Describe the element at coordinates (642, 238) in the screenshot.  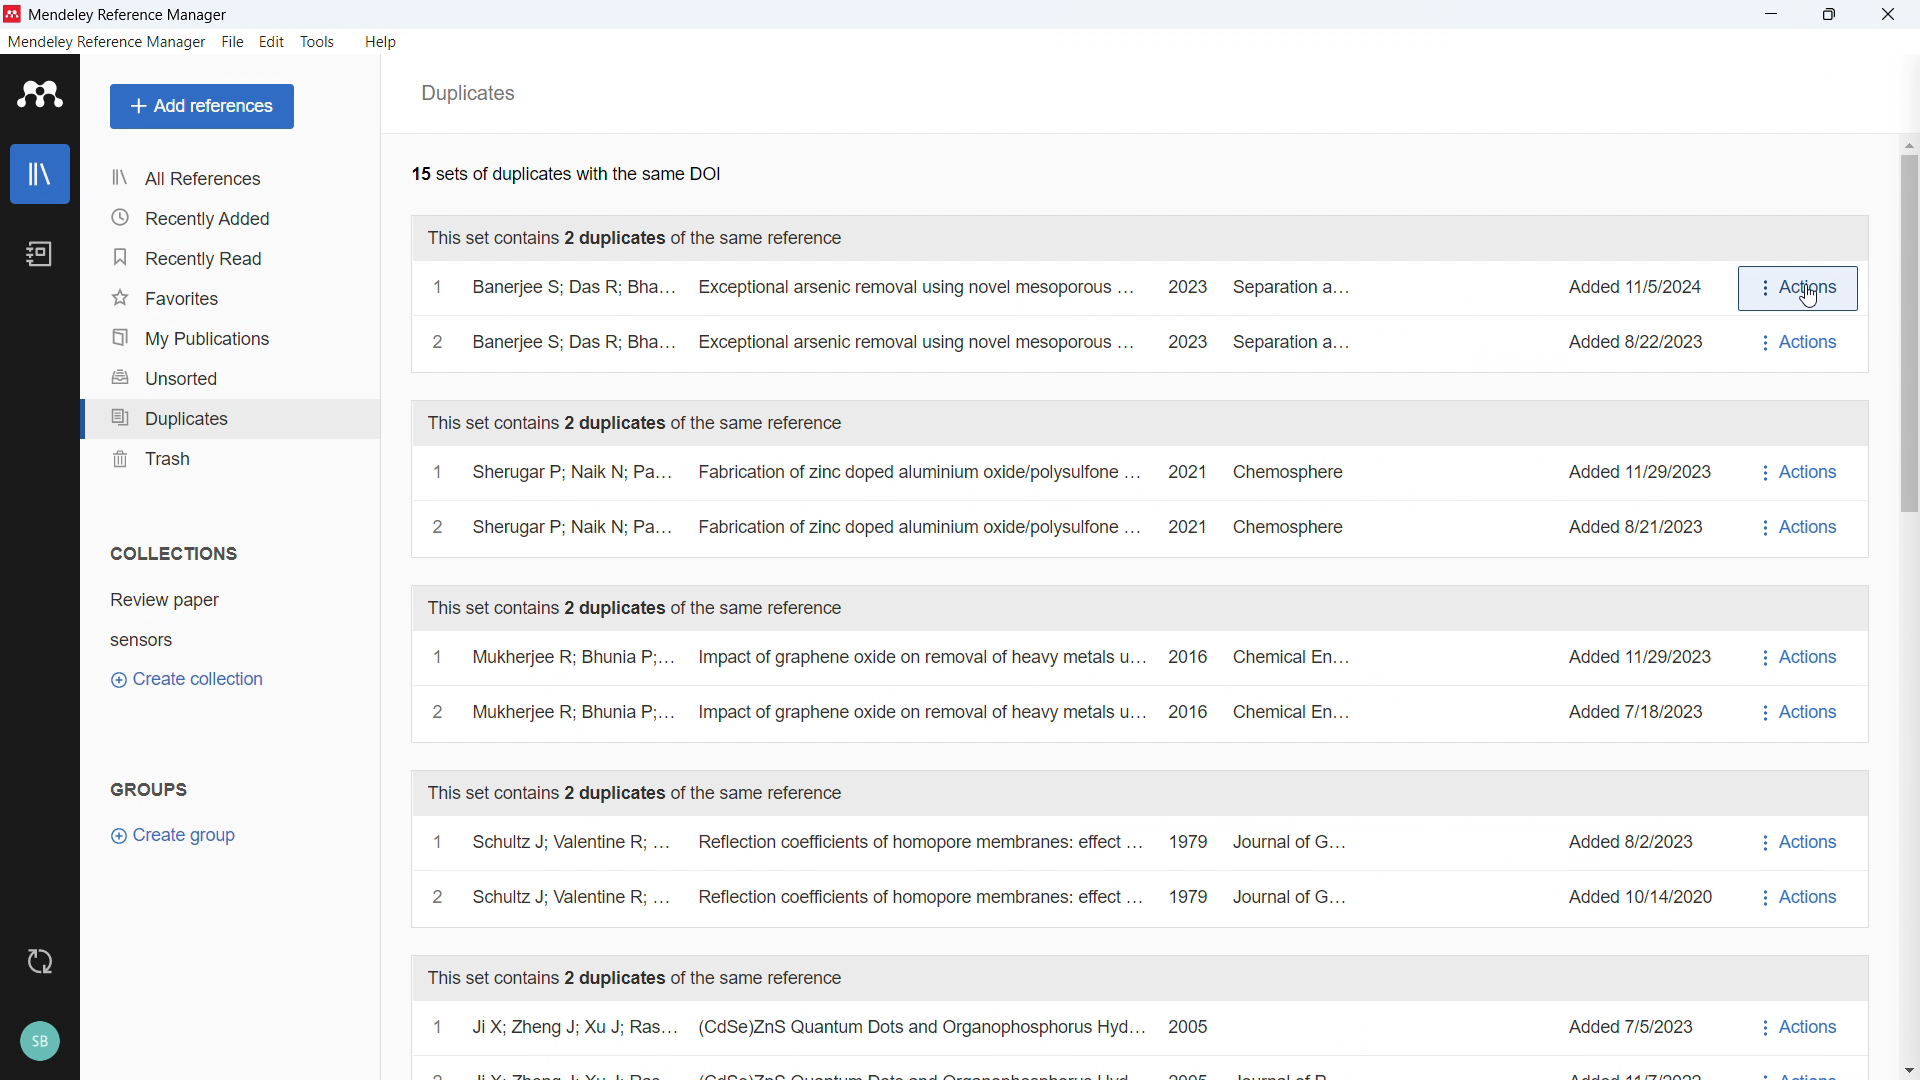
I see `This set contains two duplicates of the same reference` at that location.